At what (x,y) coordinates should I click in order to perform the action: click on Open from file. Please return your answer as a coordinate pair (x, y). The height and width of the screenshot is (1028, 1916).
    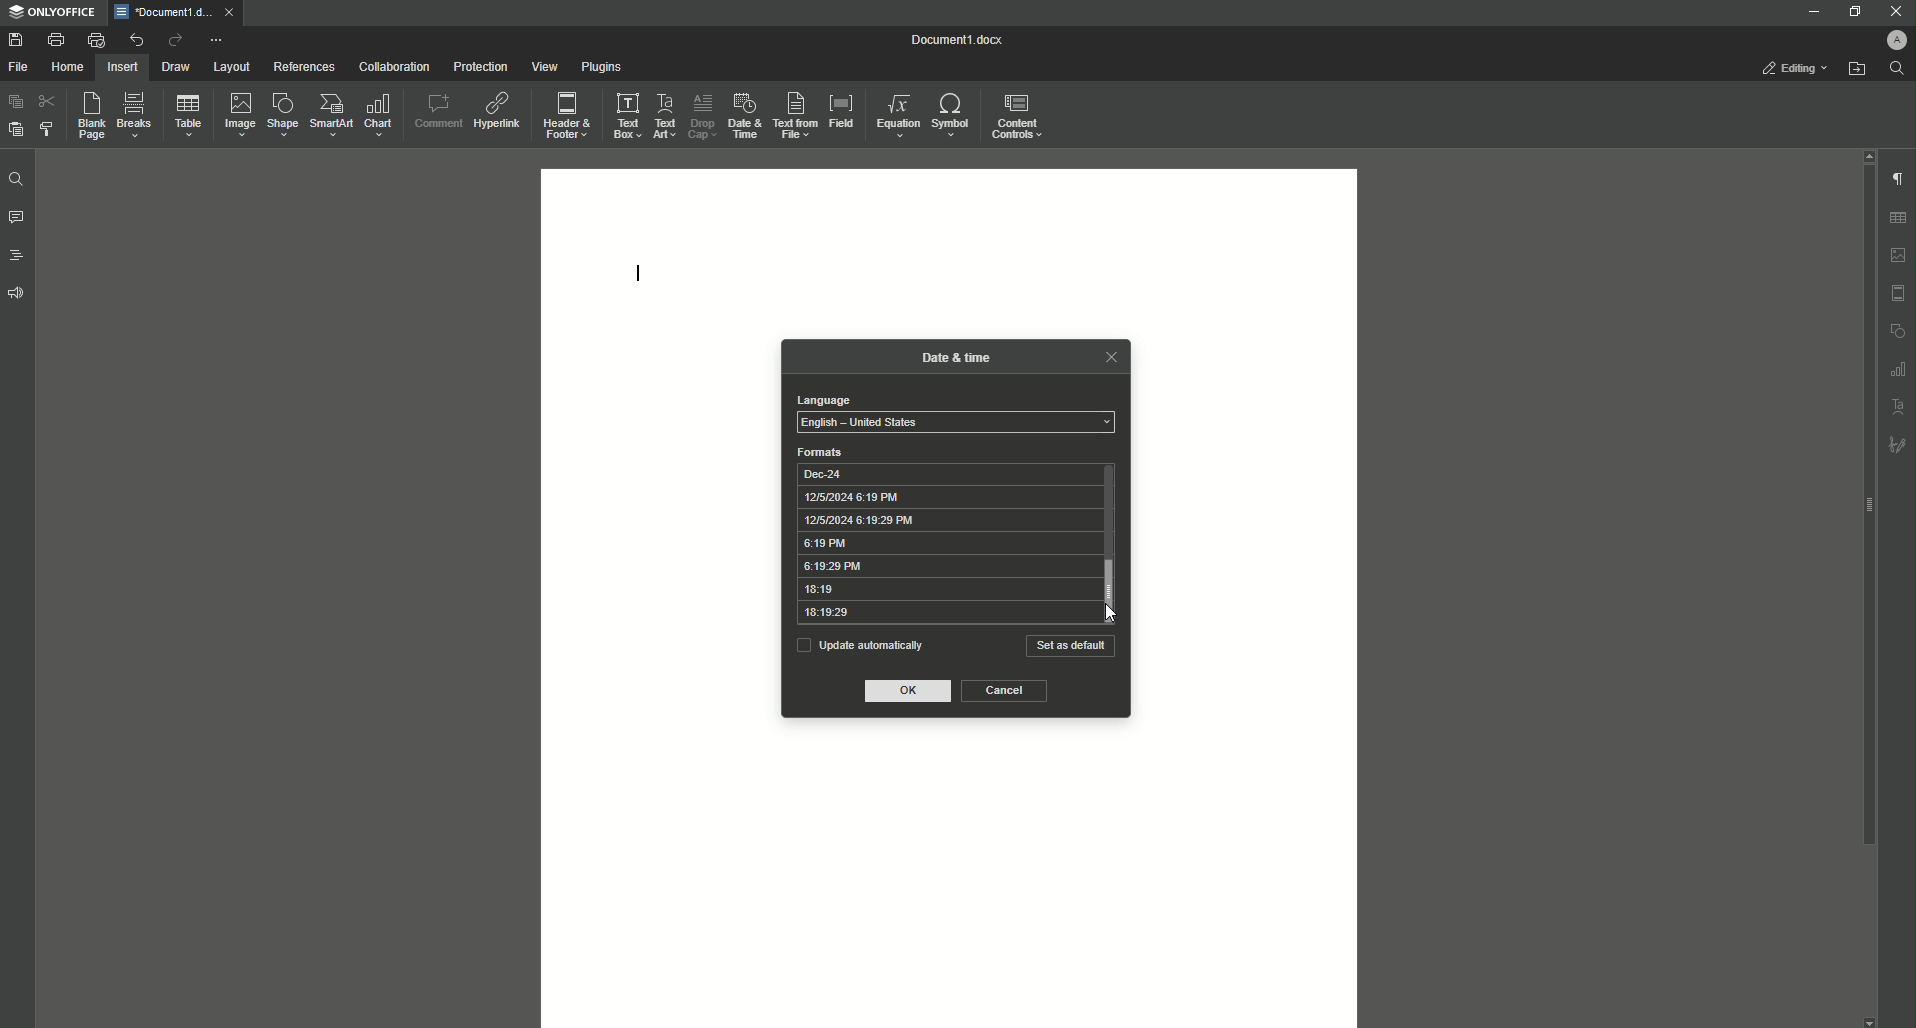
    Looking at the image, I should click on (1856, 68).